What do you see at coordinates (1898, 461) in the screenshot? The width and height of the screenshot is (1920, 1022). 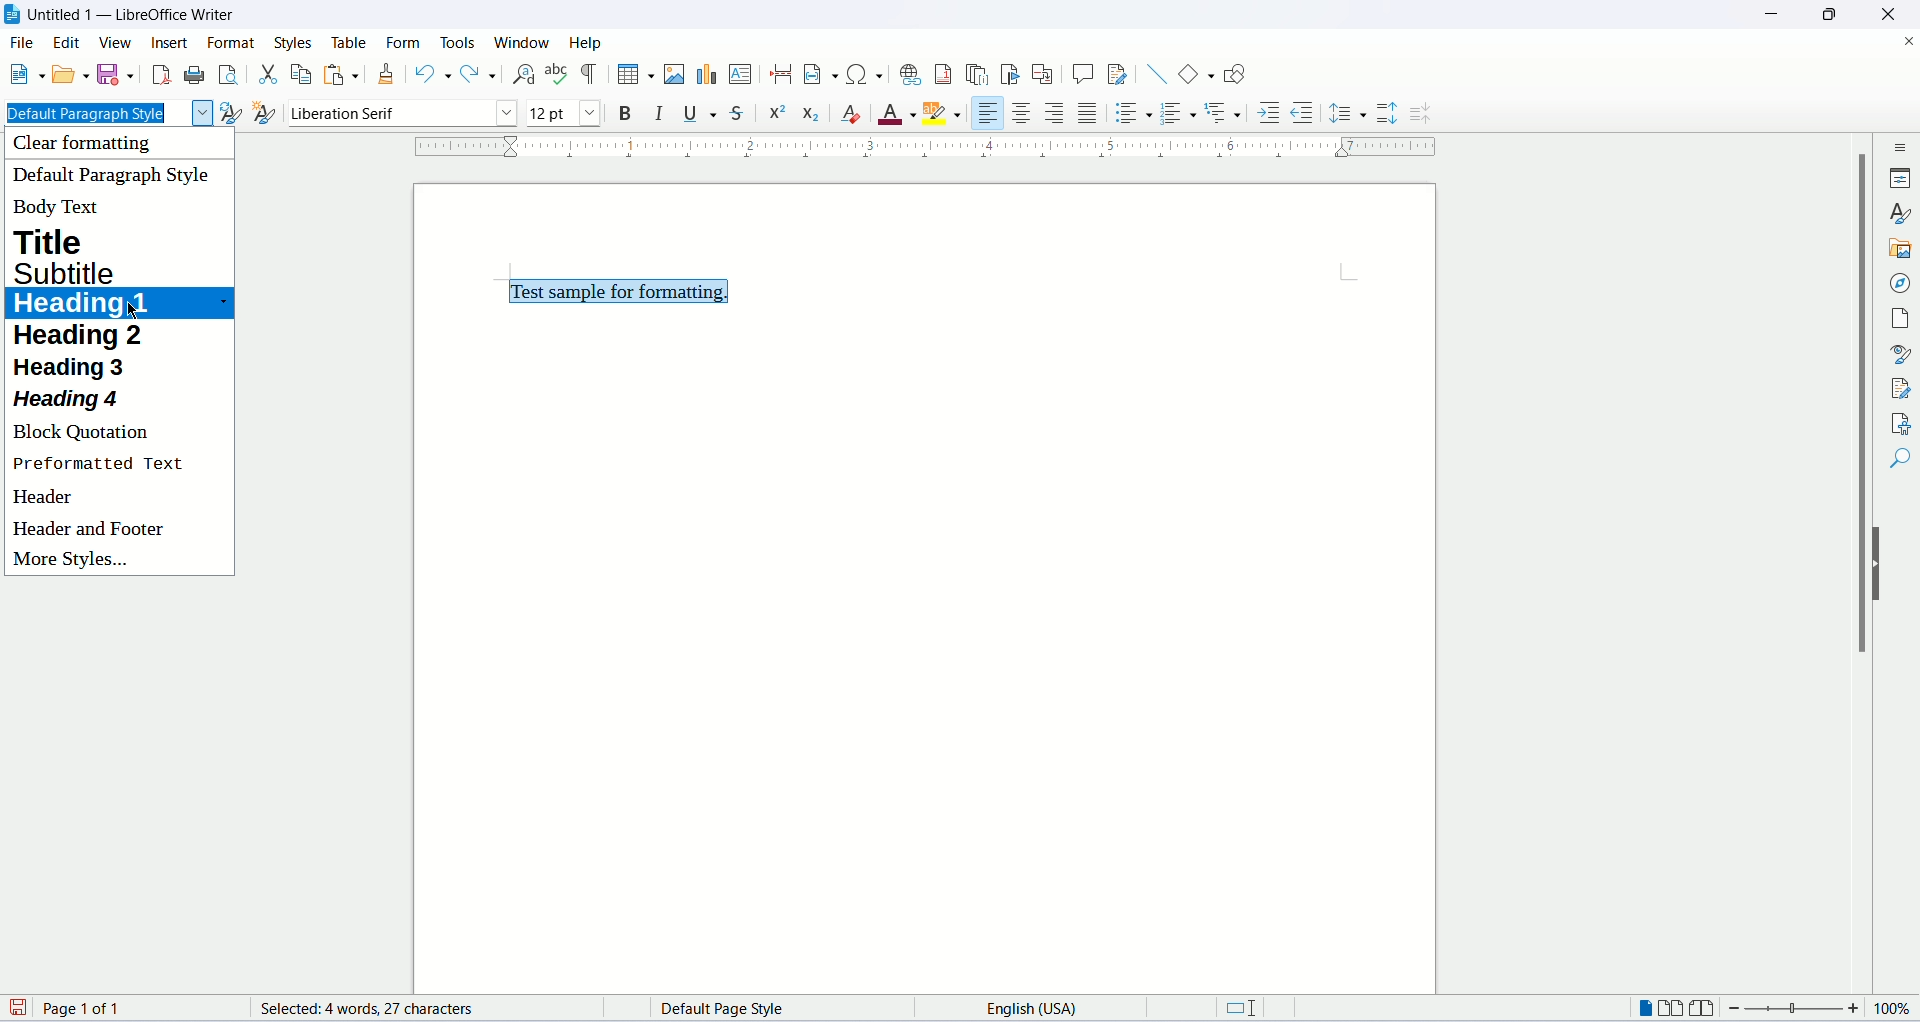 I see `find` at bounding box center [1898, 461].